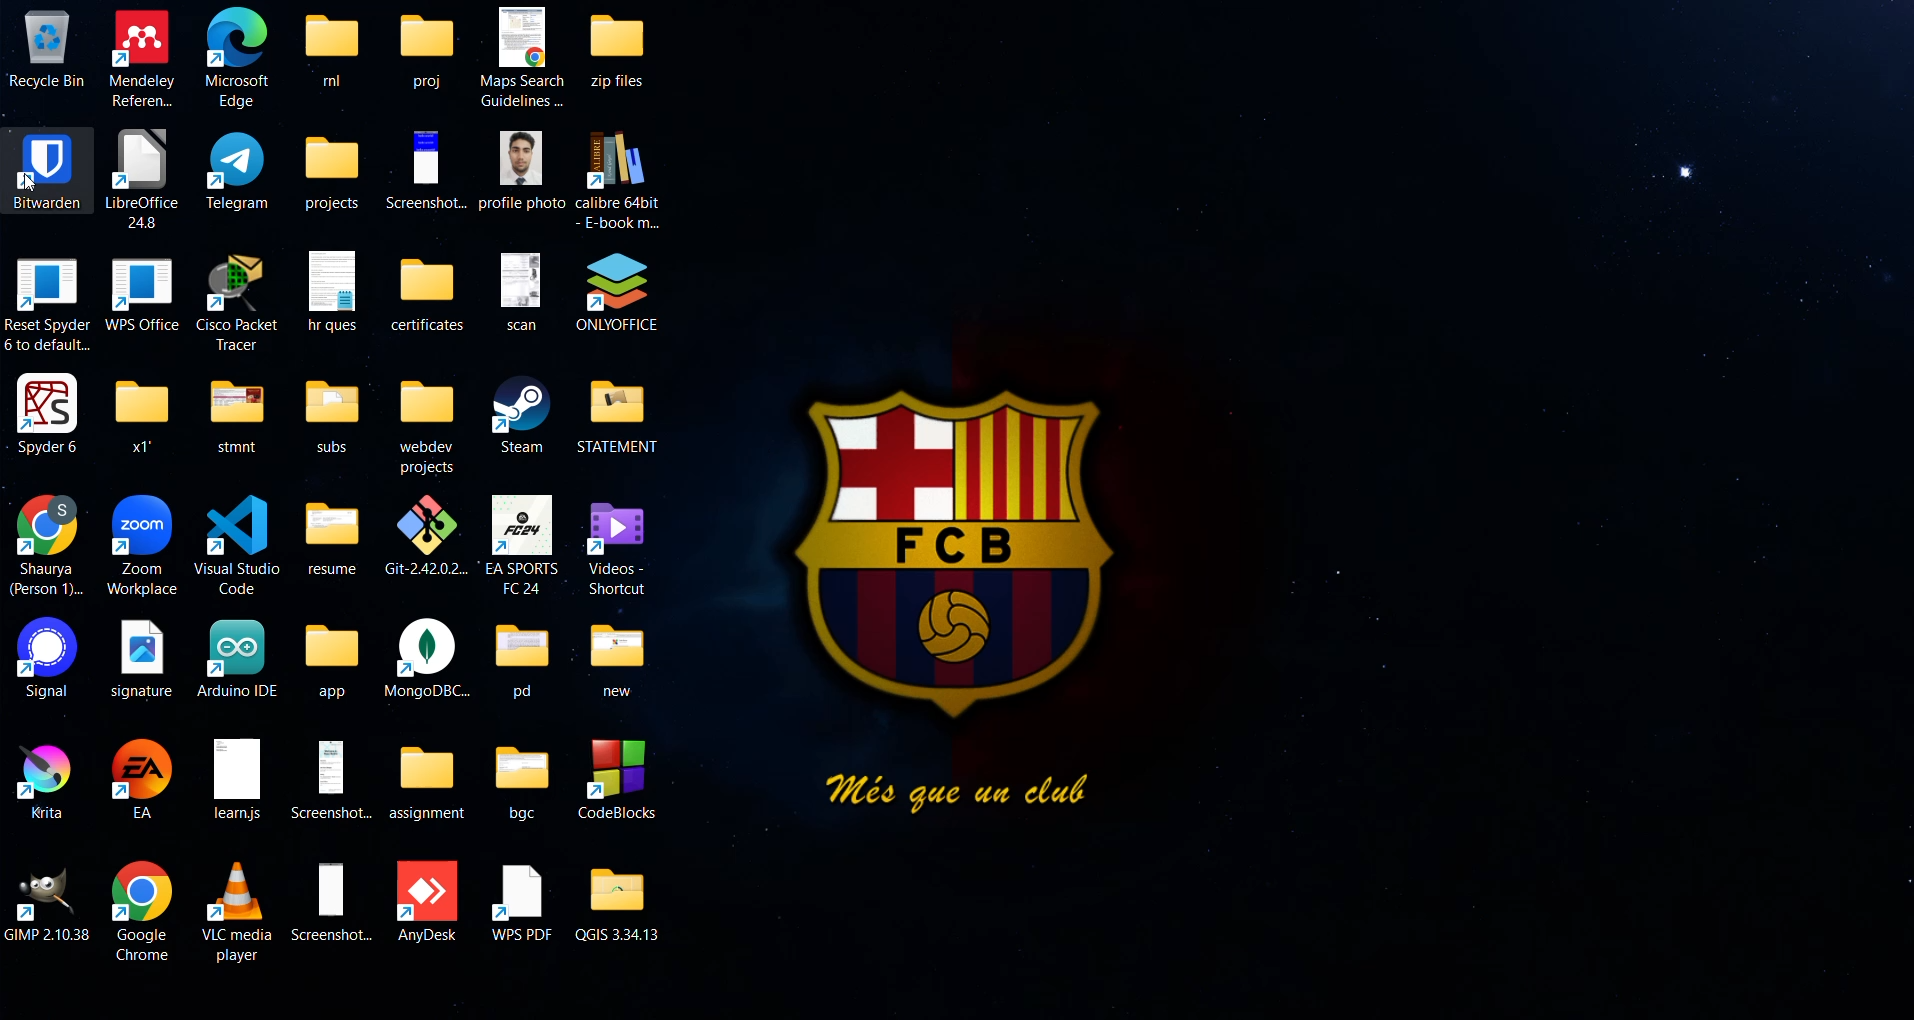 This screenshot has height=1020, width=1914. I want to click on FCB
és gue an club, so click(951, 598).